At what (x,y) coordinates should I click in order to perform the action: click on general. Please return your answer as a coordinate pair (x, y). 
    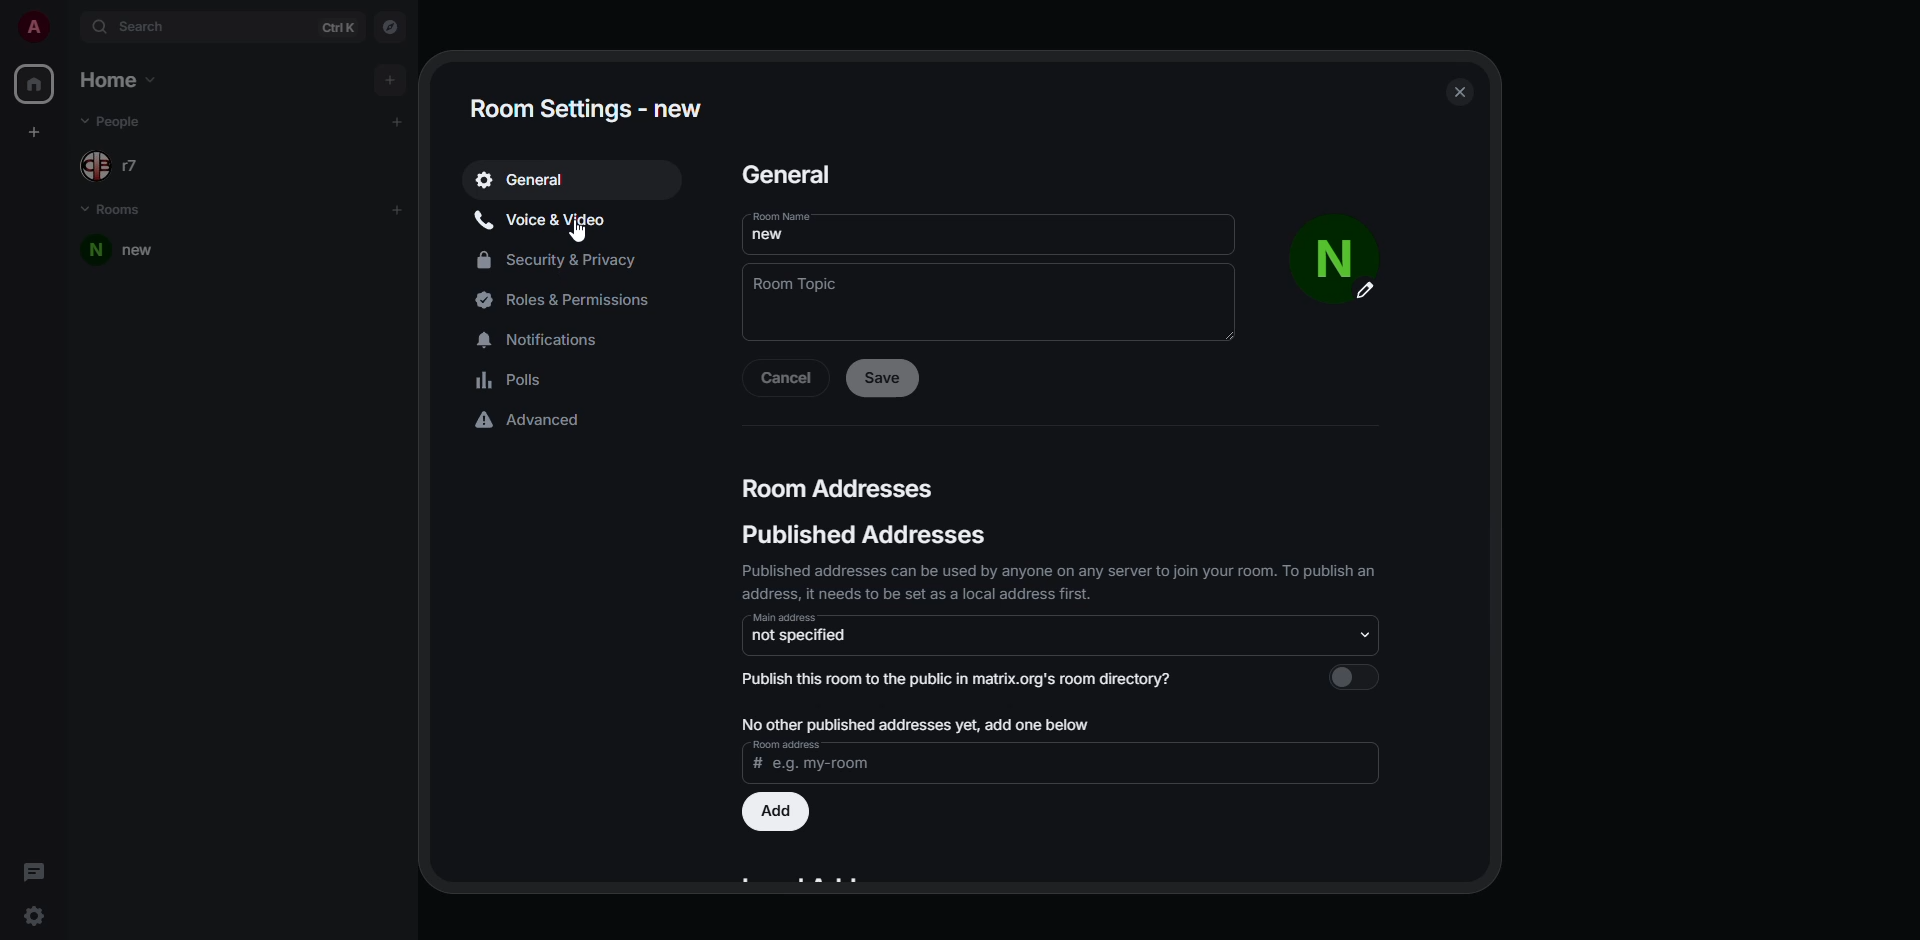
    Looking at the image, I should click on (528, 180).